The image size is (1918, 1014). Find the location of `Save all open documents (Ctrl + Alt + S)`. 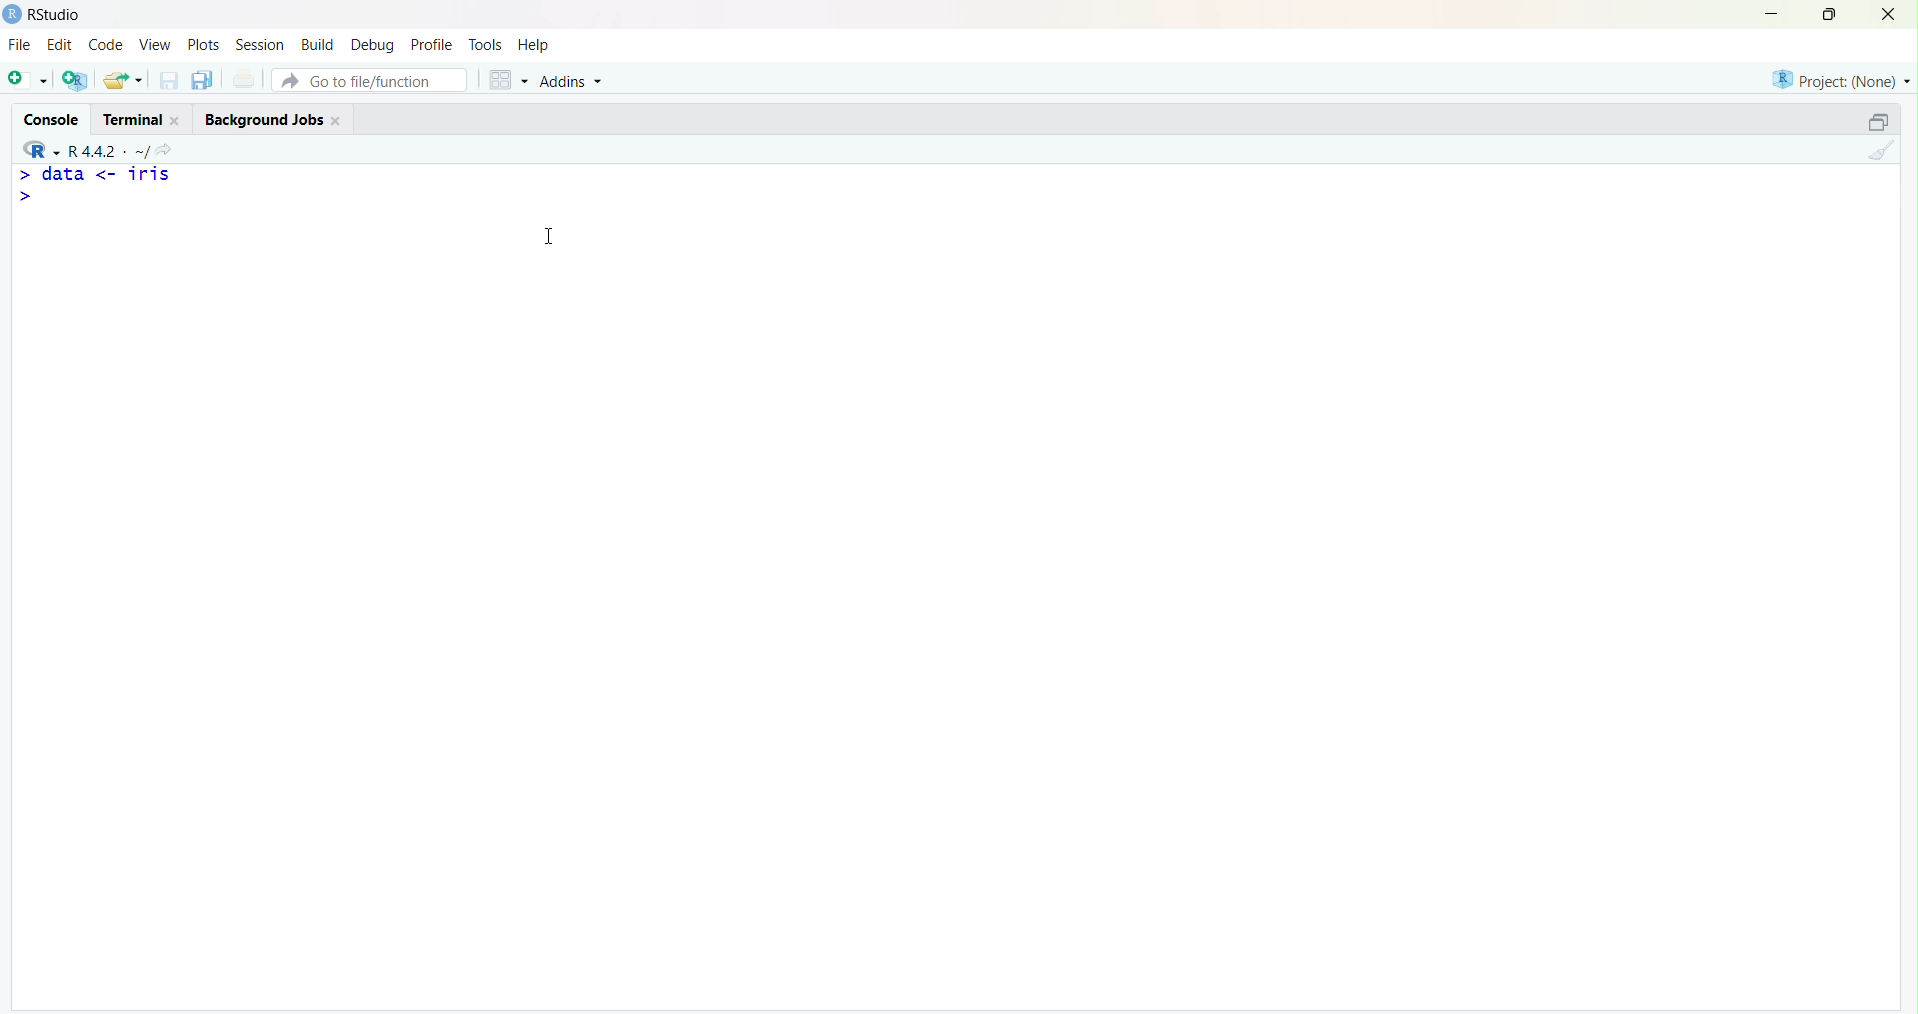

Save all open documents (Ctrl + Alt + S) is located at coordinates (200, 77).